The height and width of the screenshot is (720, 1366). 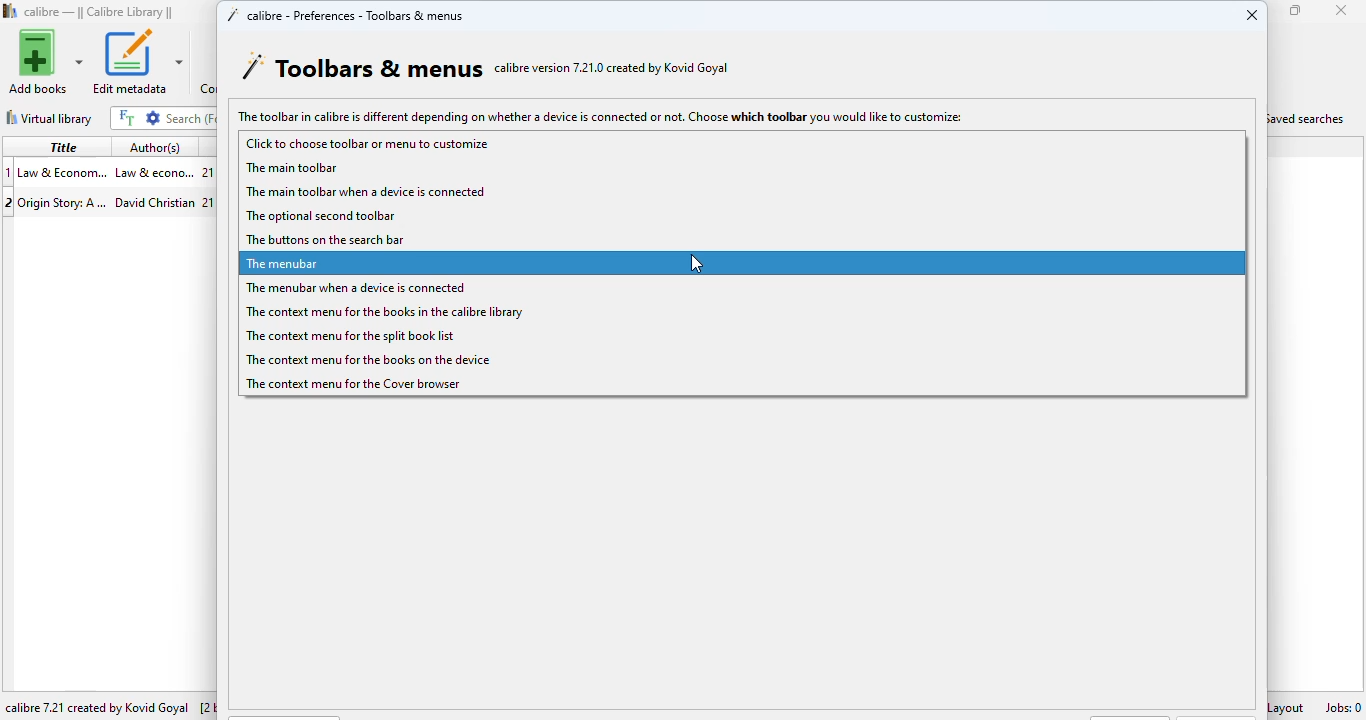 What do you see at coordinates (46, 61) in the screenshot?
I see `add books` at bounding box center [46, 61].